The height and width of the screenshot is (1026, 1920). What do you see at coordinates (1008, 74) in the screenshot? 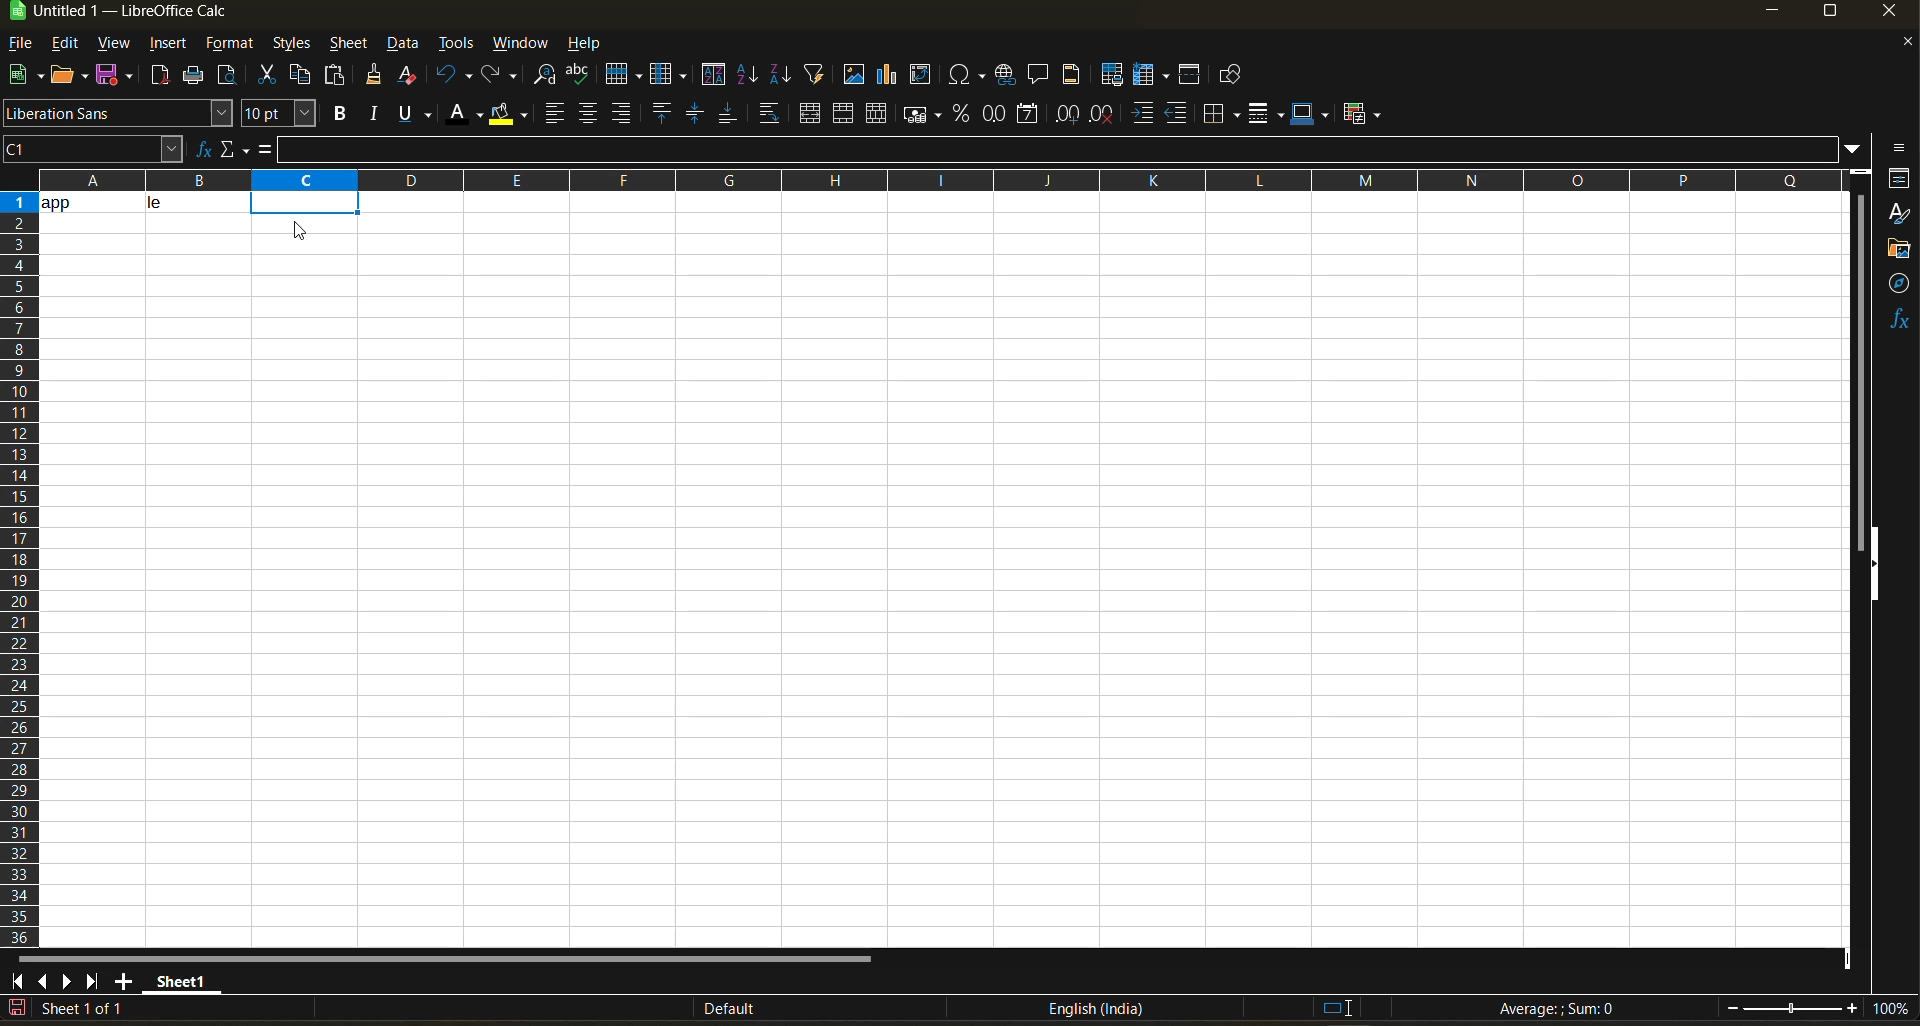
I see `insert hyperlink` at bounding box center [1008, 74].